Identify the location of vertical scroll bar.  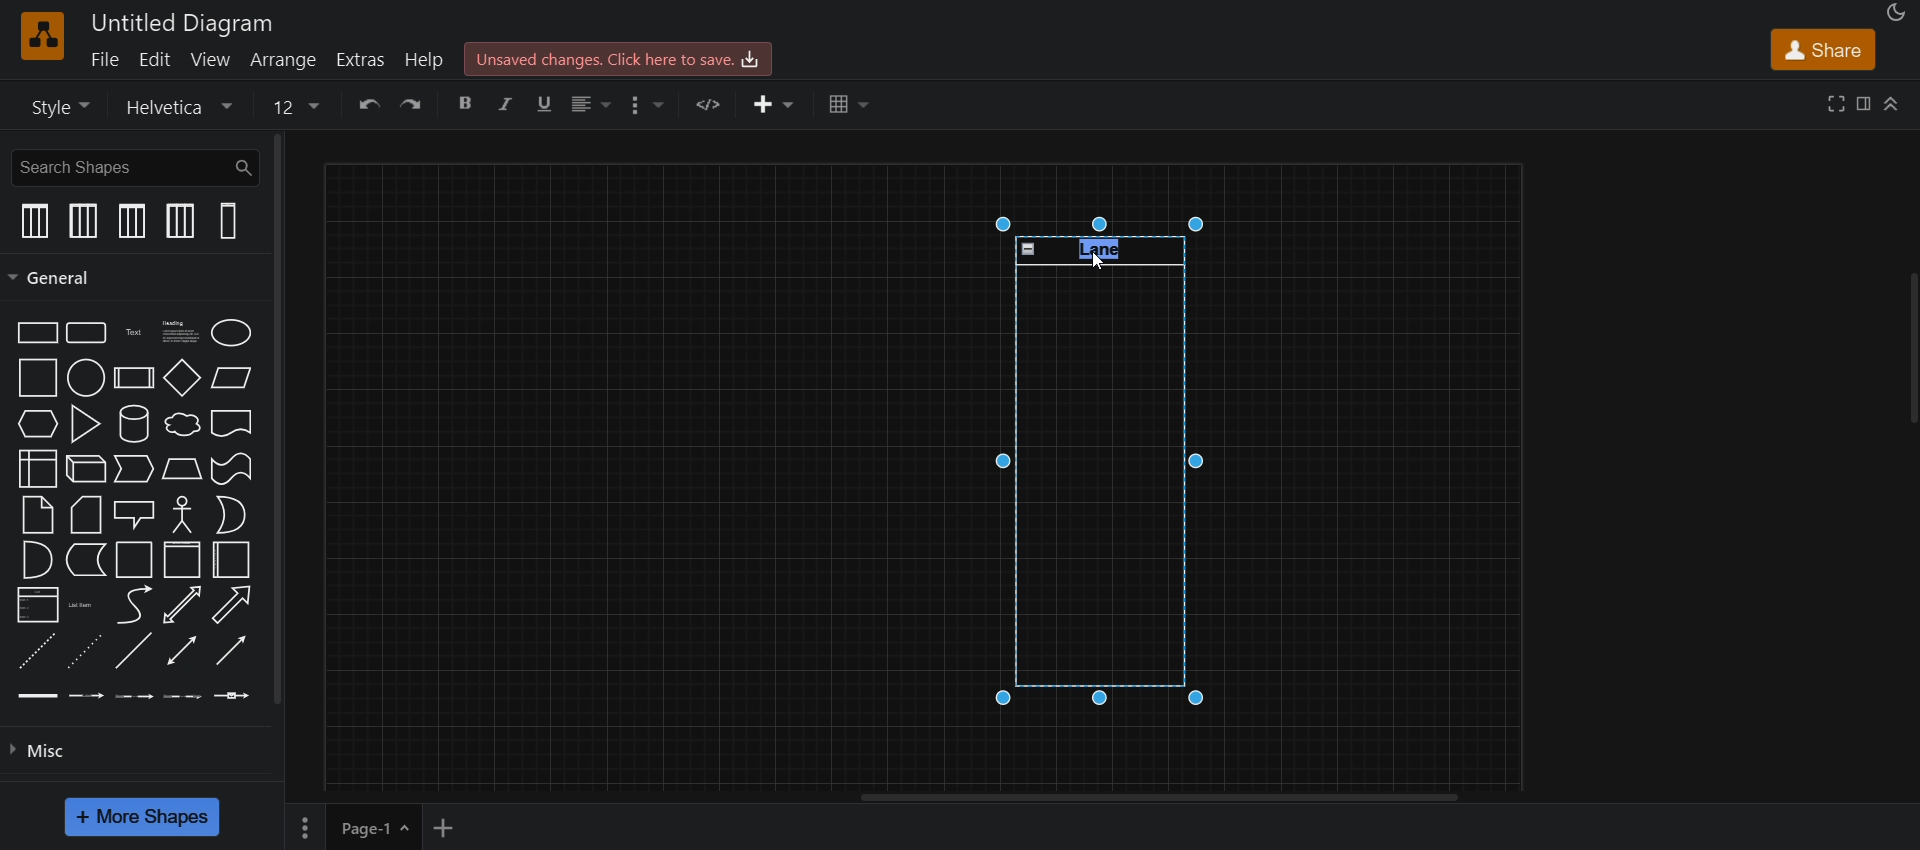
(285, 419).